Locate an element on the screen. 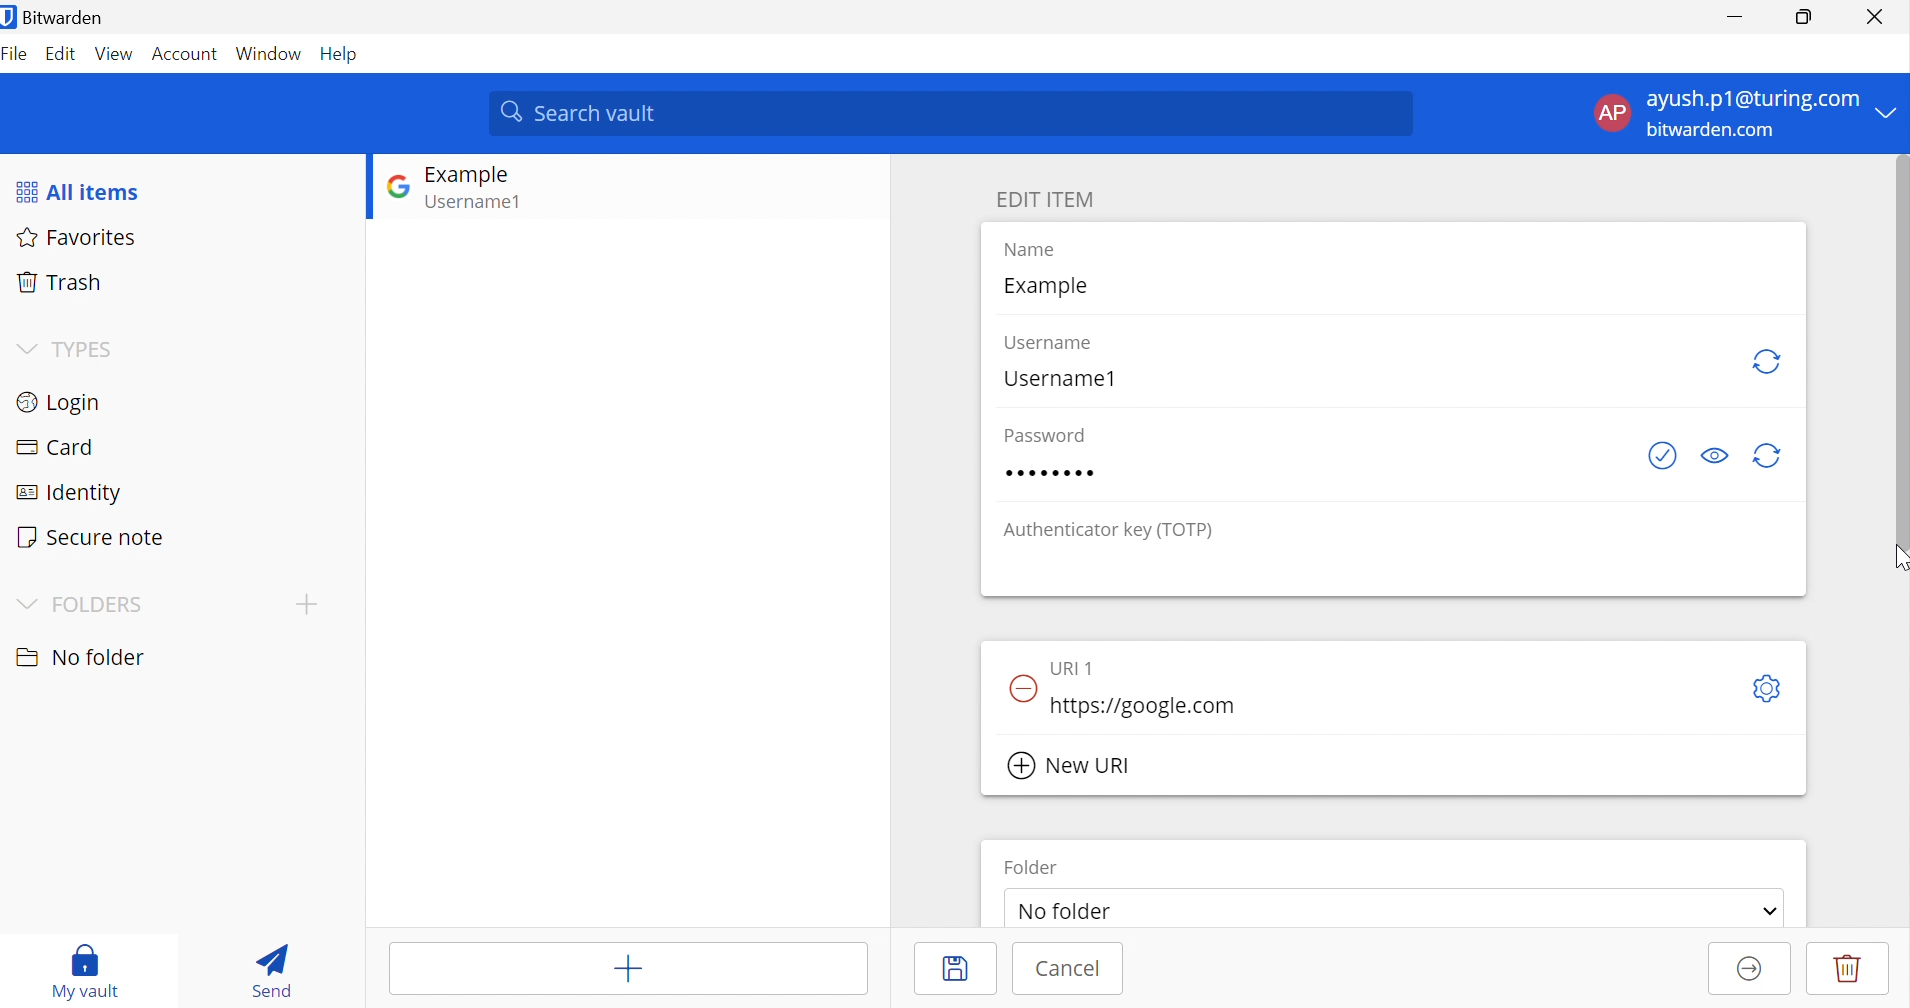 The height and width of the screenshot is (1008, 1910).  is located at coordinates (1071, 968).